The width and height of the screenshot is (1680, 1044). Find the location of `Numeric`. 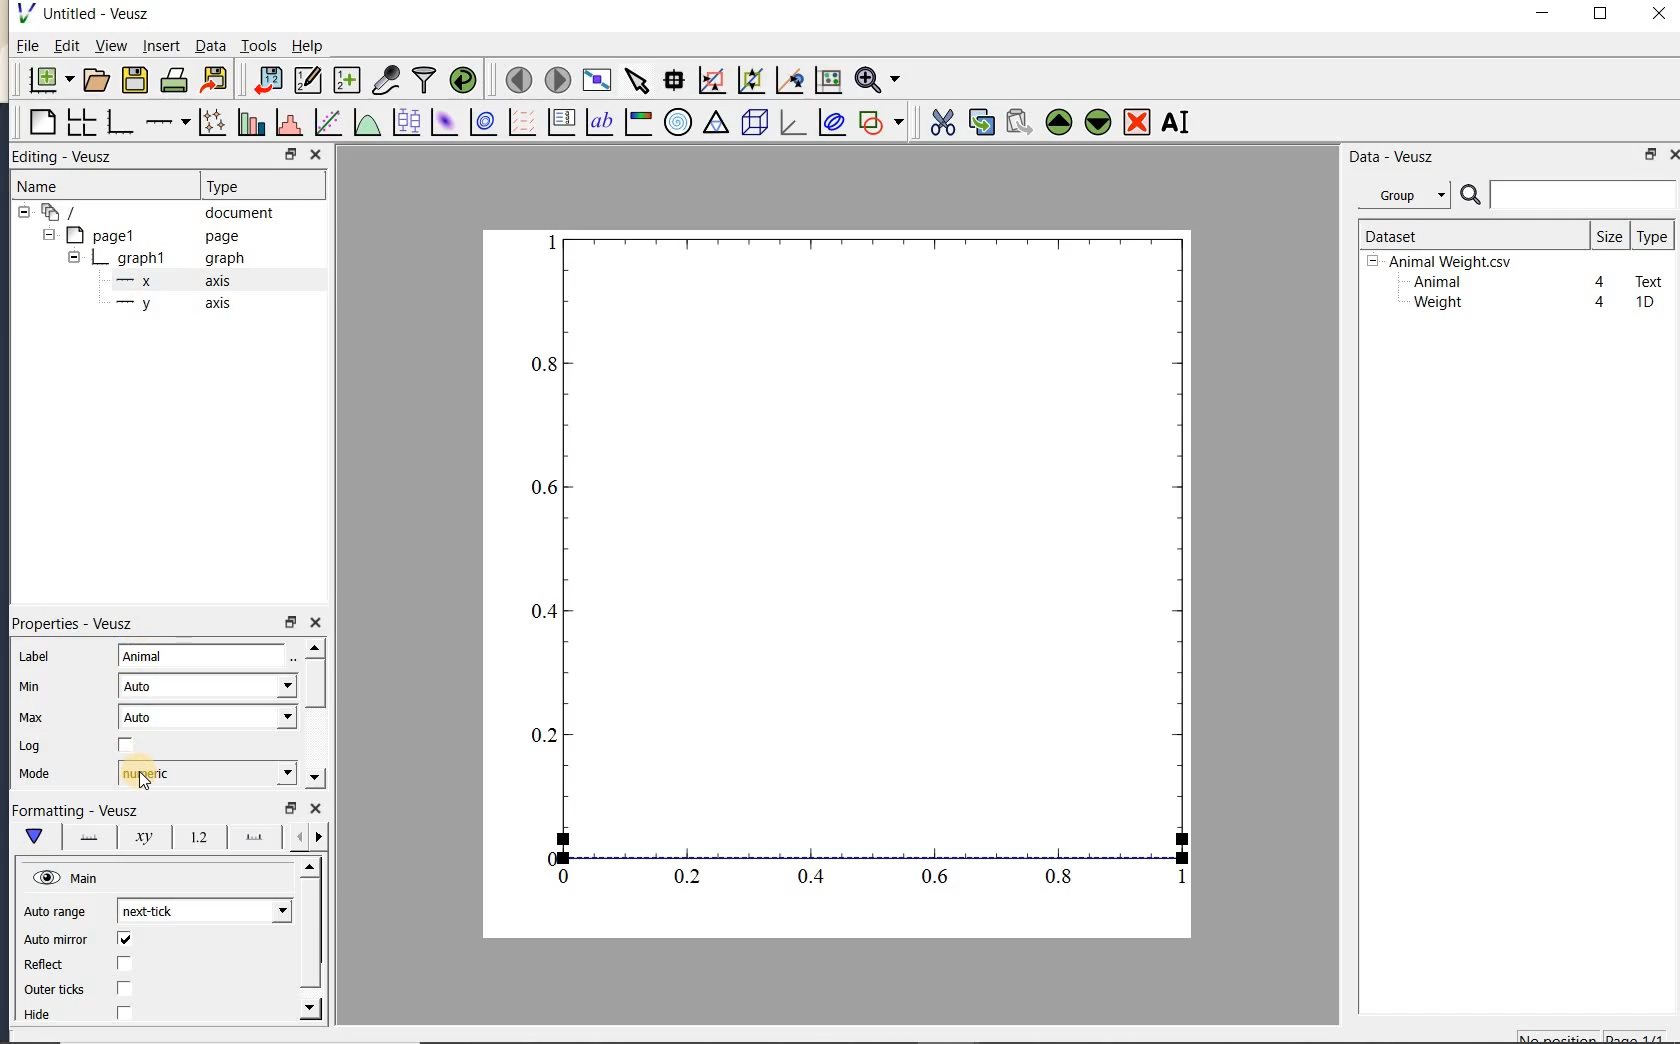

Numeric is located at coordinates (206, 773).